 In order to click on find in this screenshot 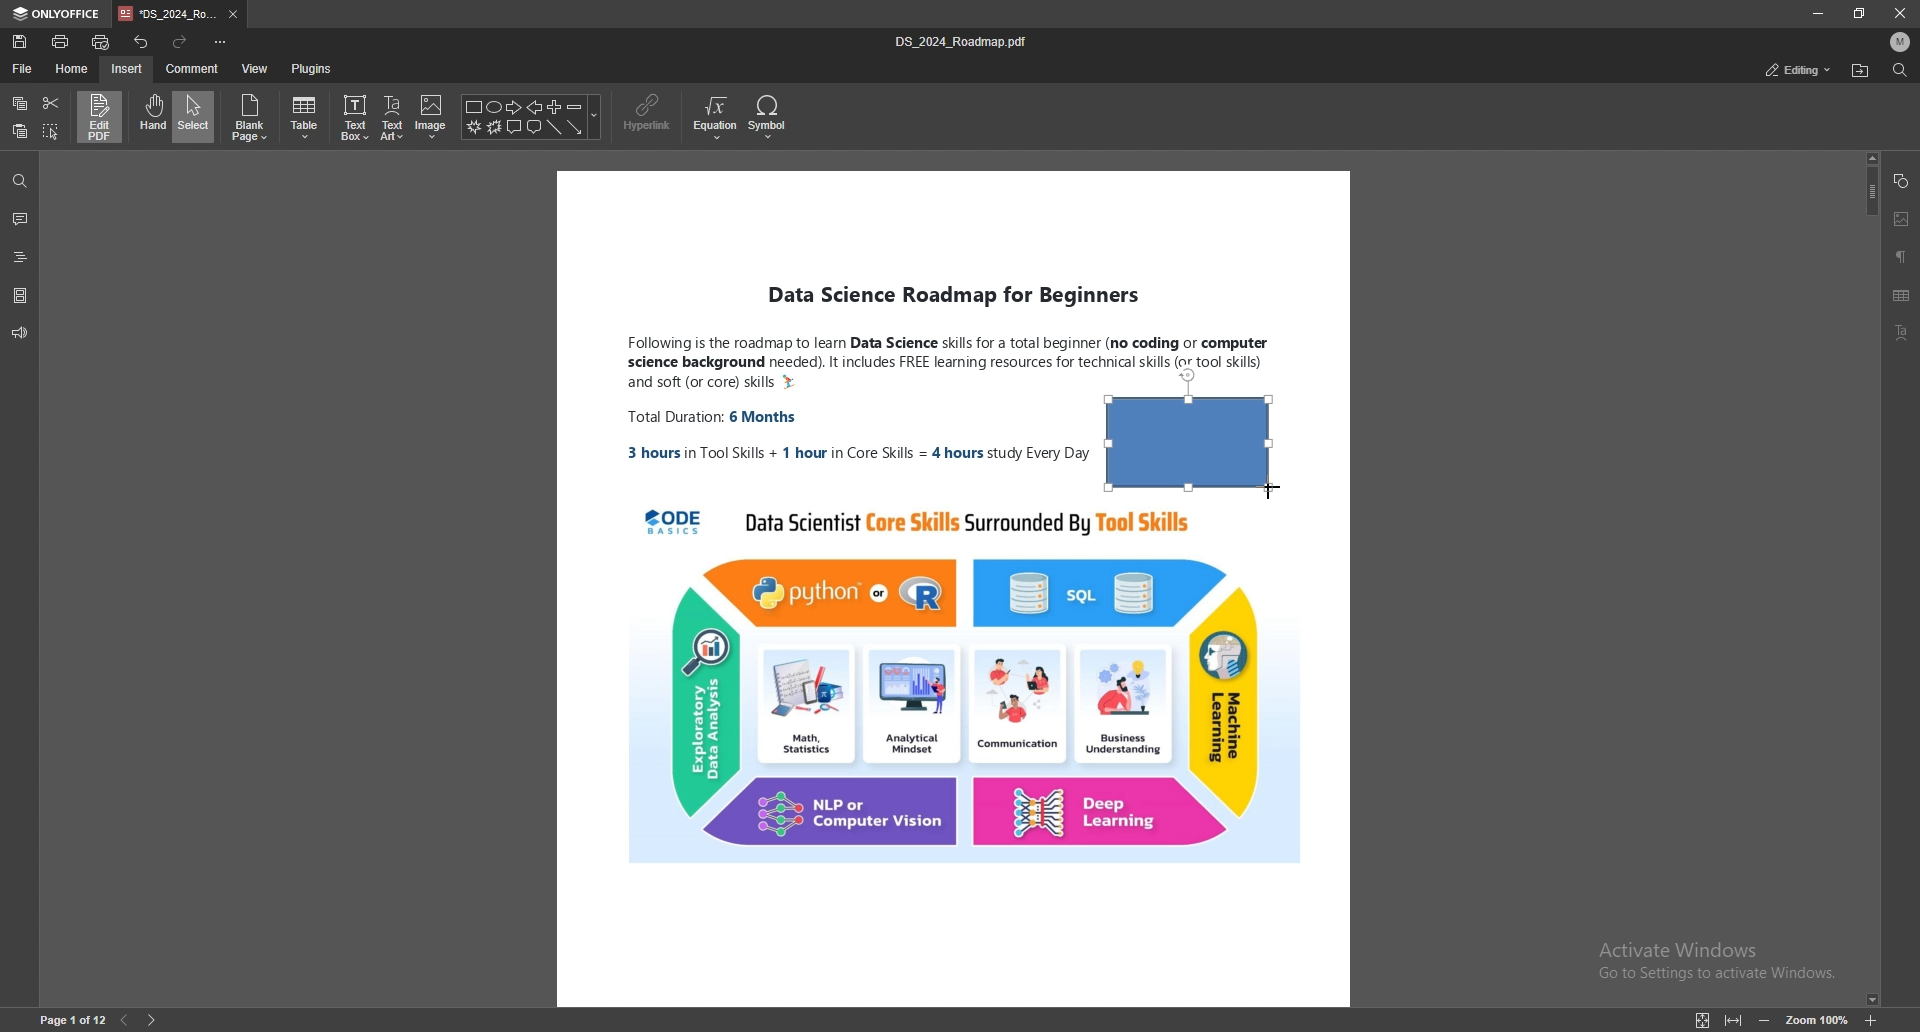, I will do `click(19, 181)`.